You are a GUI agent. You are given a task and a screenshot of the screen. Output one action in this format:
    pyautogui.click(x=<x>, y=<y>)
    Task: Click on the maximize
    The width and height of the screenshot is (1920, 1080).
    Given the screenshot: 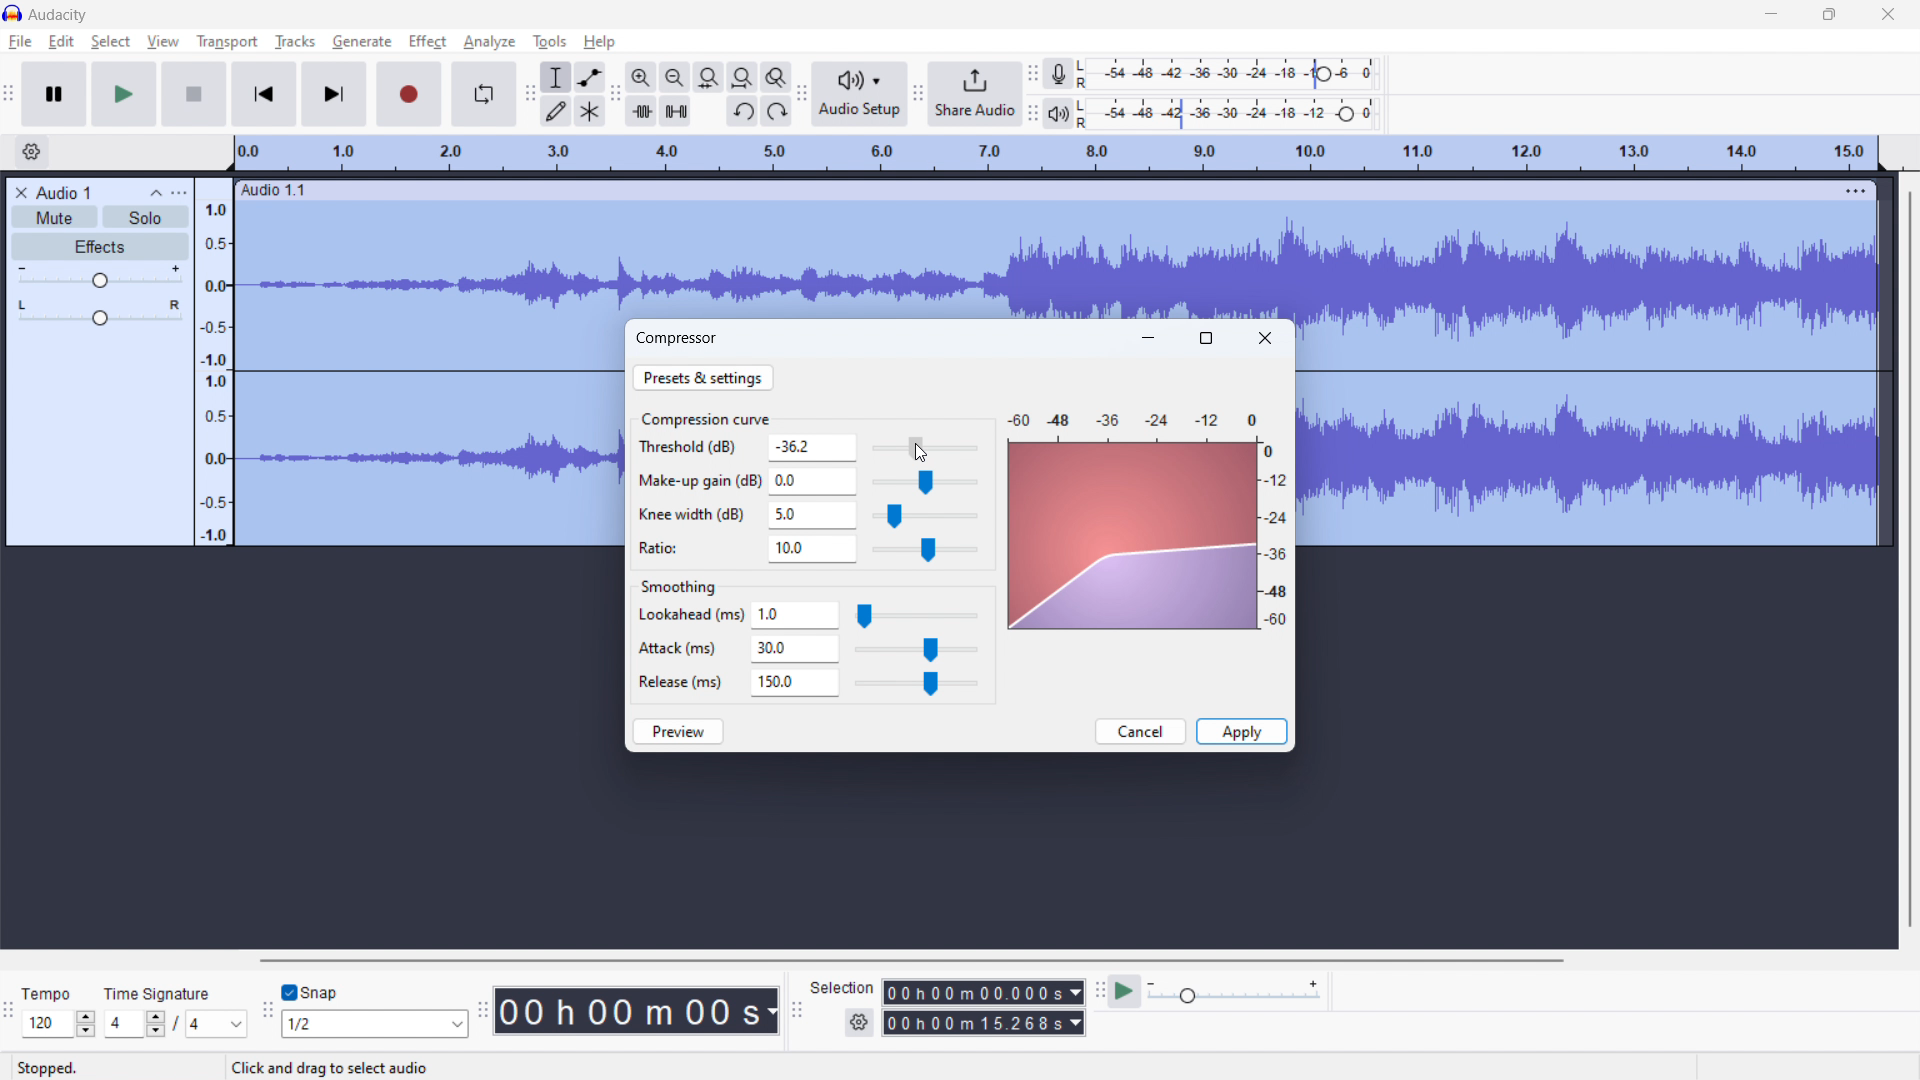 What is the action you would take?
    pyautogui.click(x=1206, y=338)
    